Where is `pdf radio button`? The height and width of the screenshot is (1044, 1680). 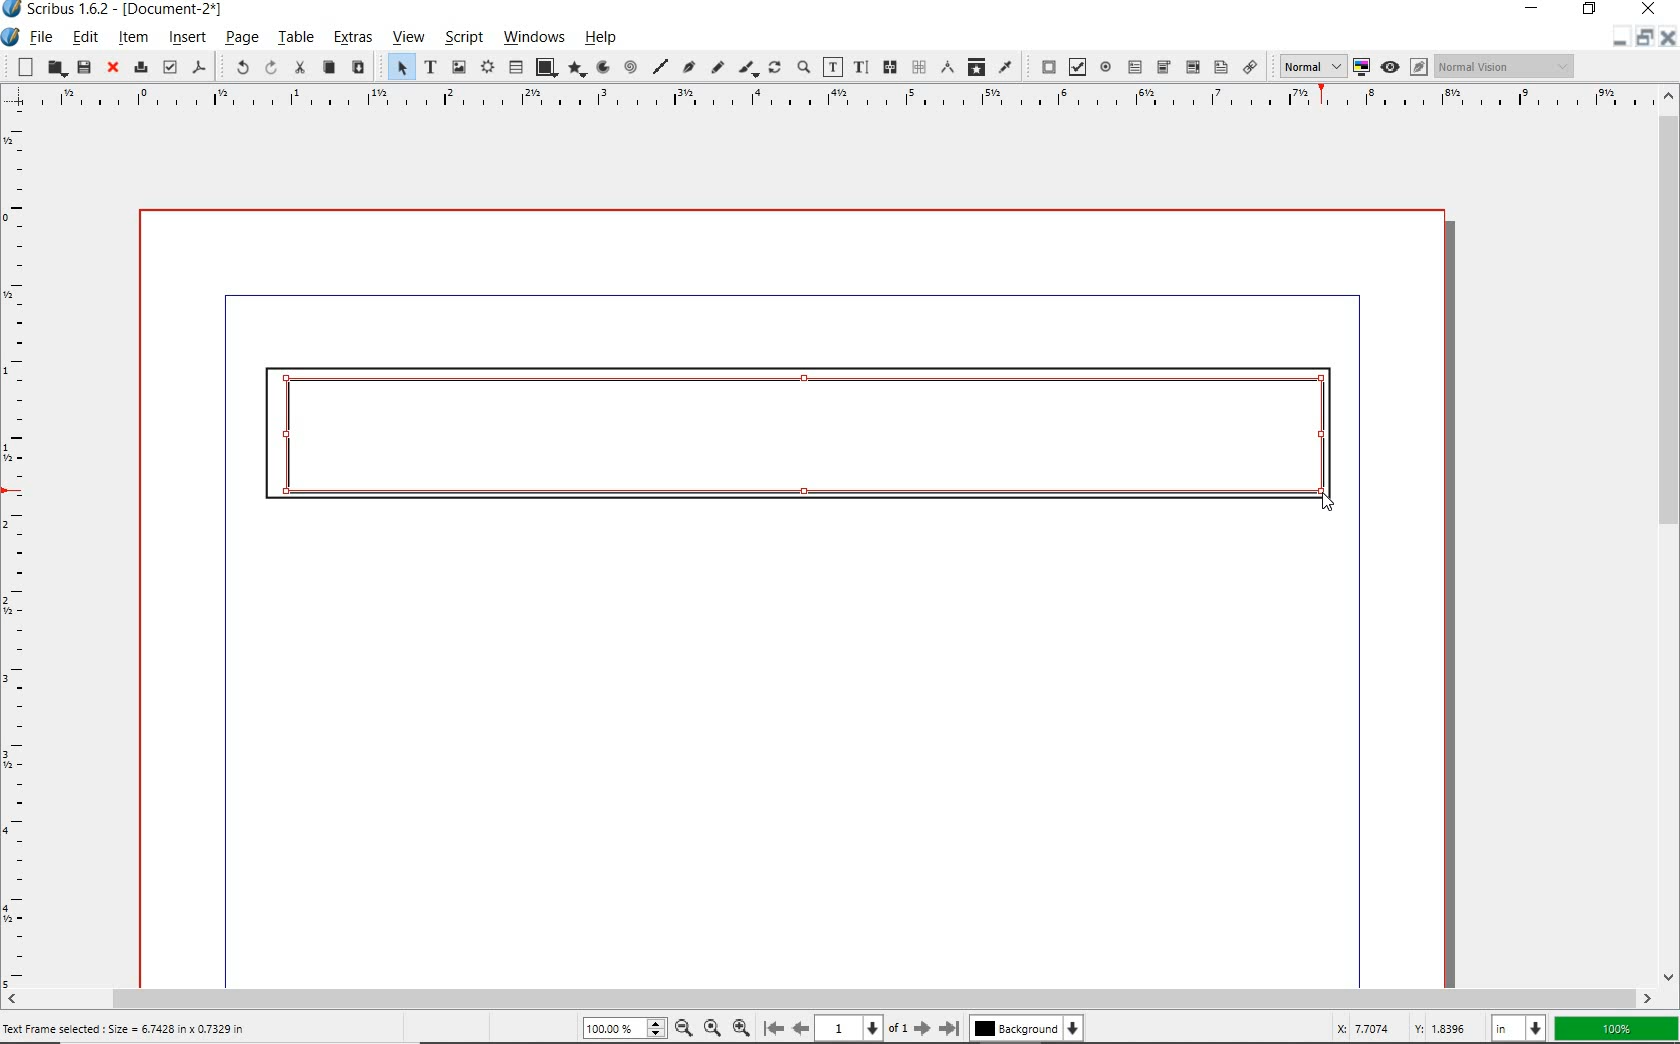
pdf radio button is located at coordinates (1105, 67).